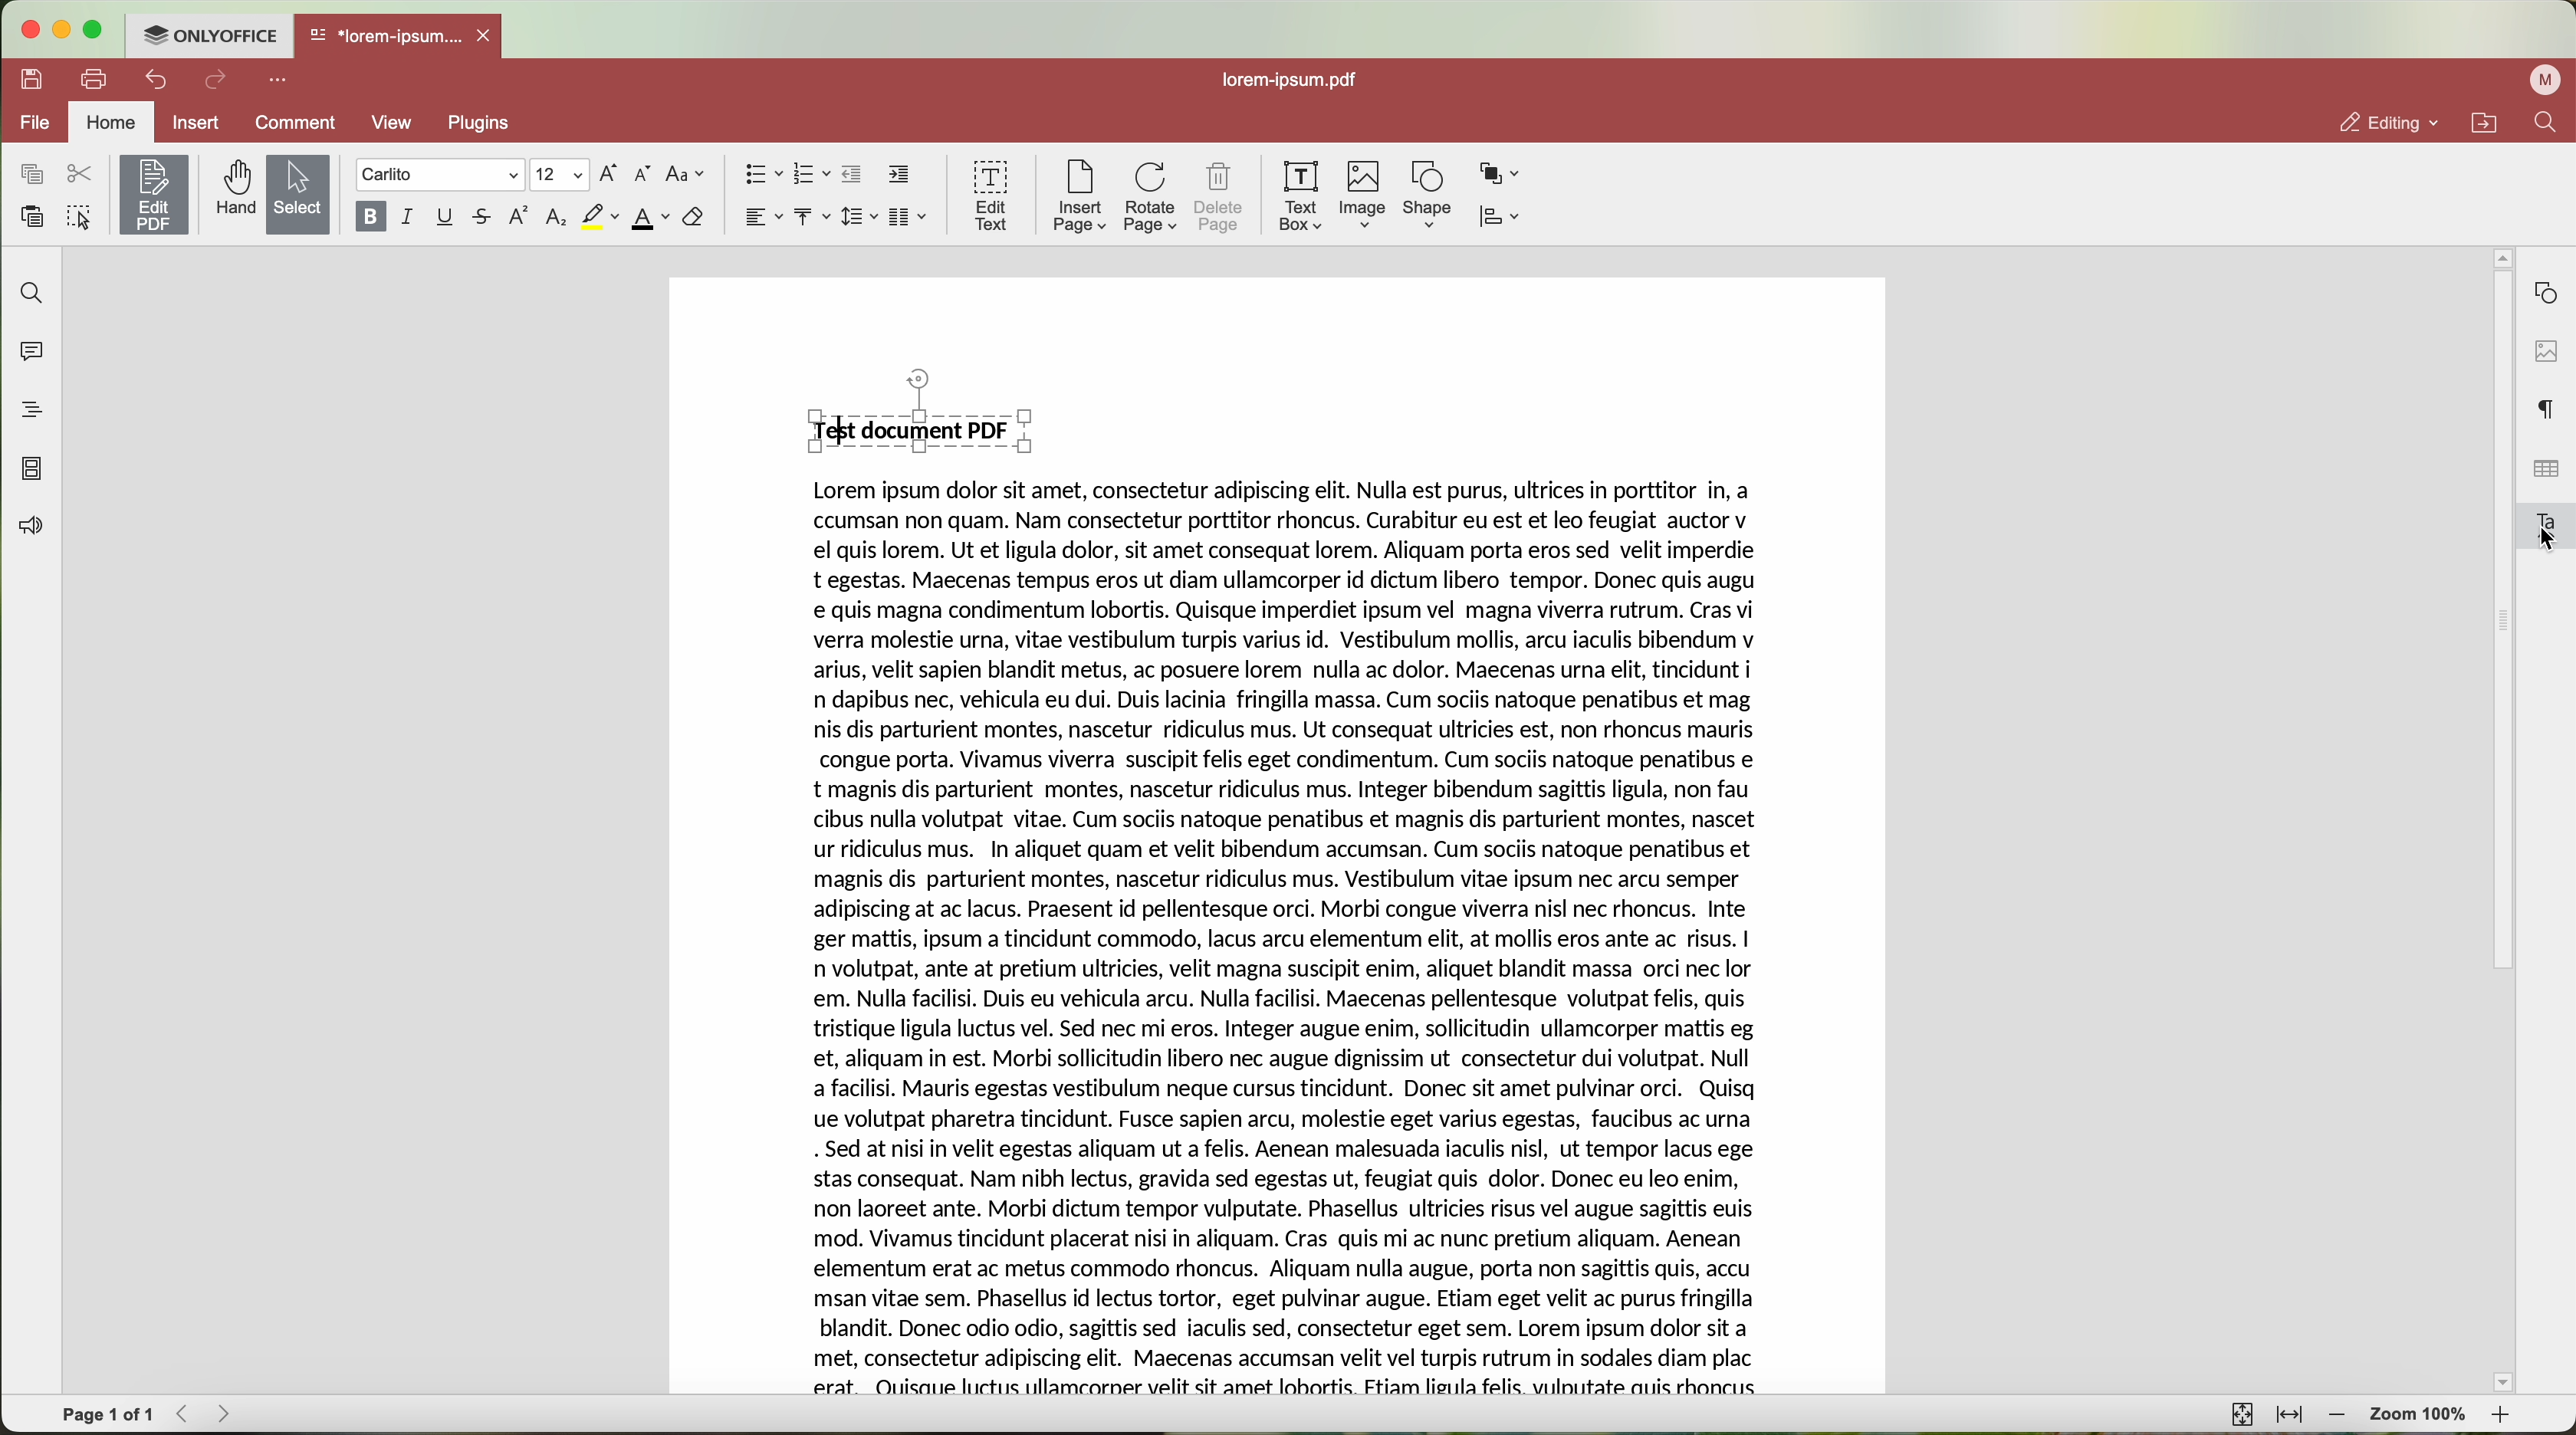  I want to click on redo, so click(217, 81).